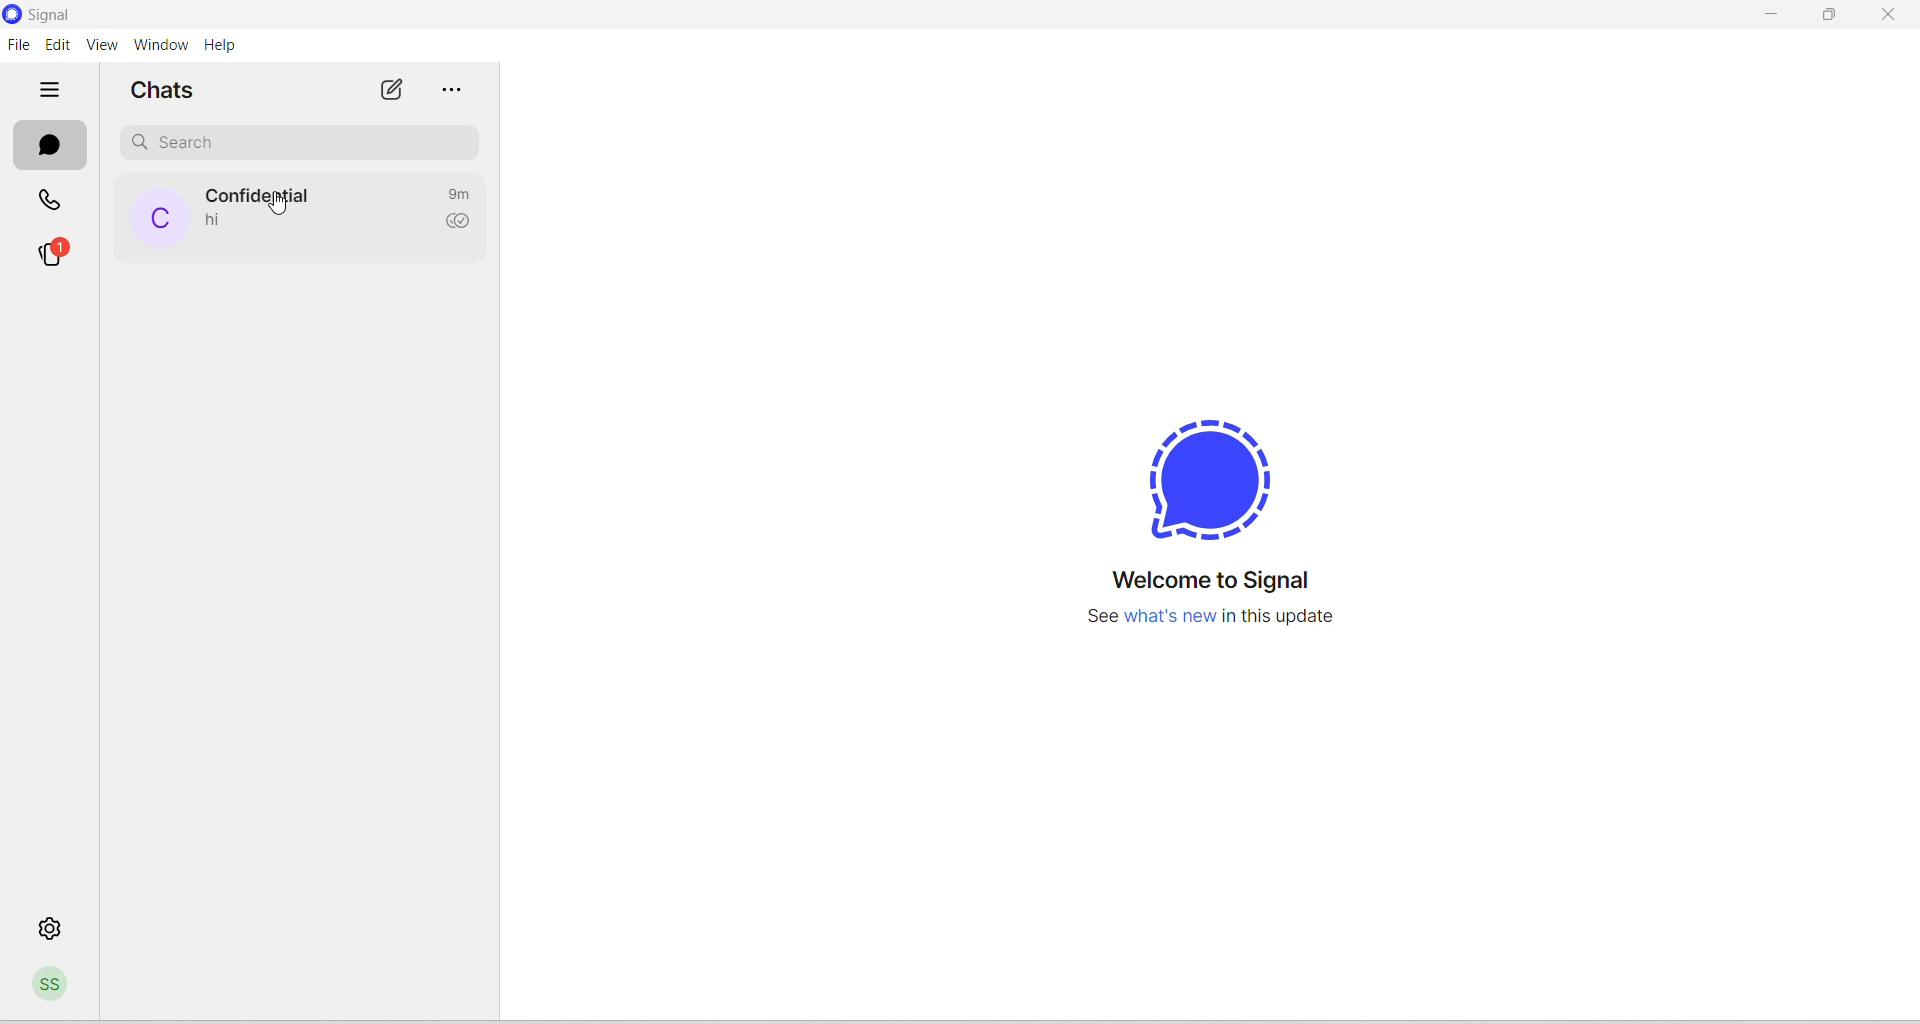  I want to click on profile picture, so click(158, 219).